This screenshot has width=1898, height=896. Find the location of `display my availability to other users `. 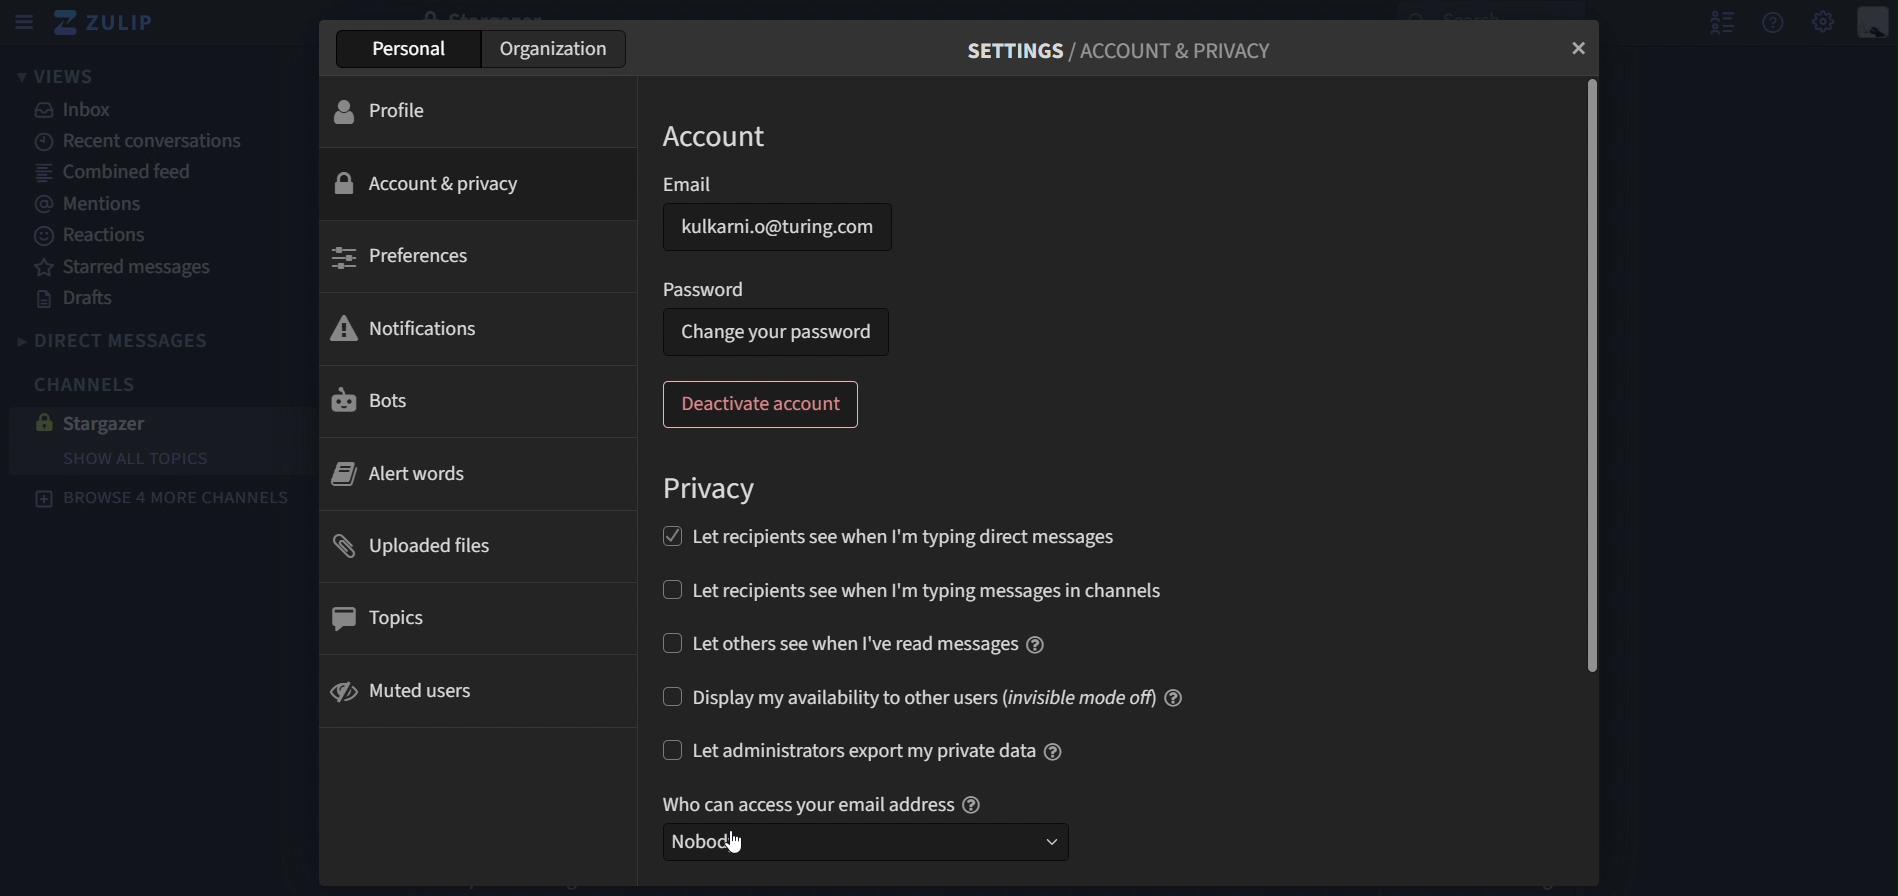

display my availability to other users  is located at coordinates (930, 695).